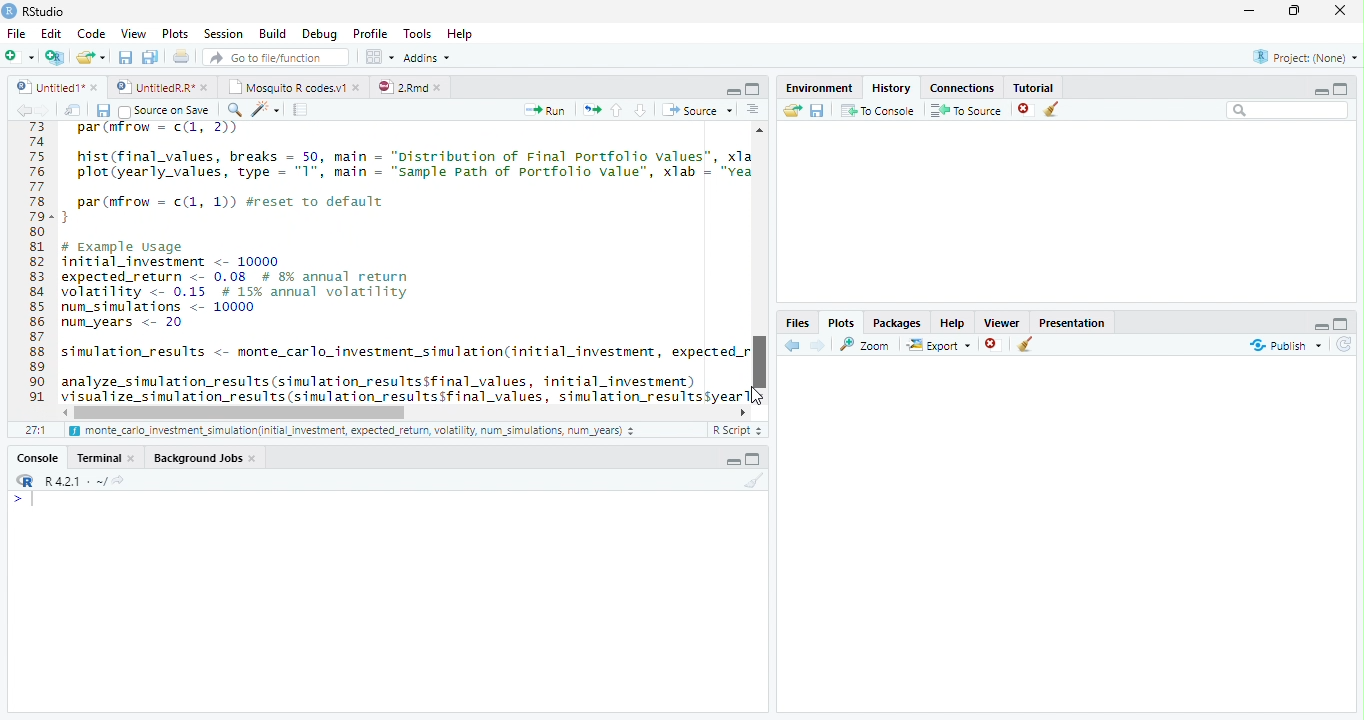 Image resolution: width=1364 pixels, height=720 pixels. What do you see at coordinates (274, 57) in the screenshot?
I see `Go to file/function` at bounding box center [274, 57].